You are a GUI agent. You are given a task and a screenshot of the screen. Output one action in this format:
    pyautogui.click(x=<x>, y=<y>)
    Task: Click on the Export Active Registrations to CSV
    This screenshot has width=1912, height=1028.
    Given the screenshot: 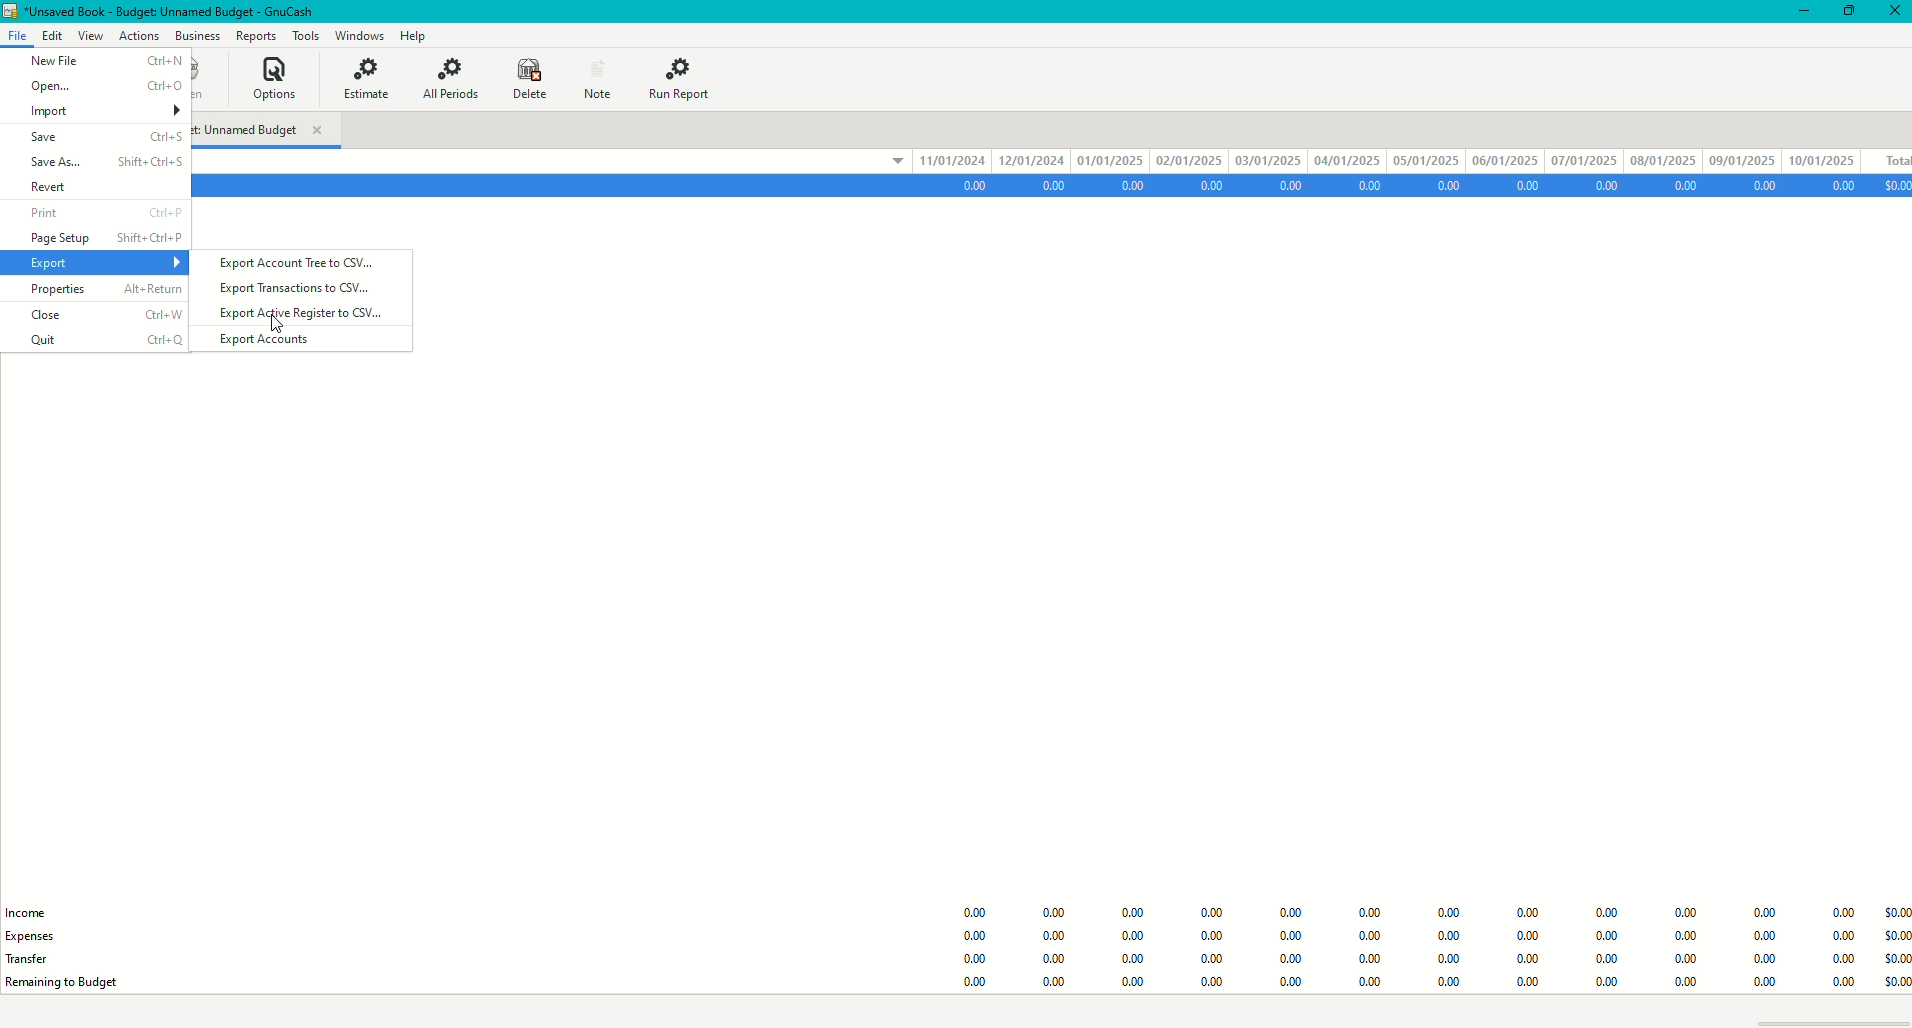 What is the action you would take?
    pyautogui.click(x=304, y=314)
    